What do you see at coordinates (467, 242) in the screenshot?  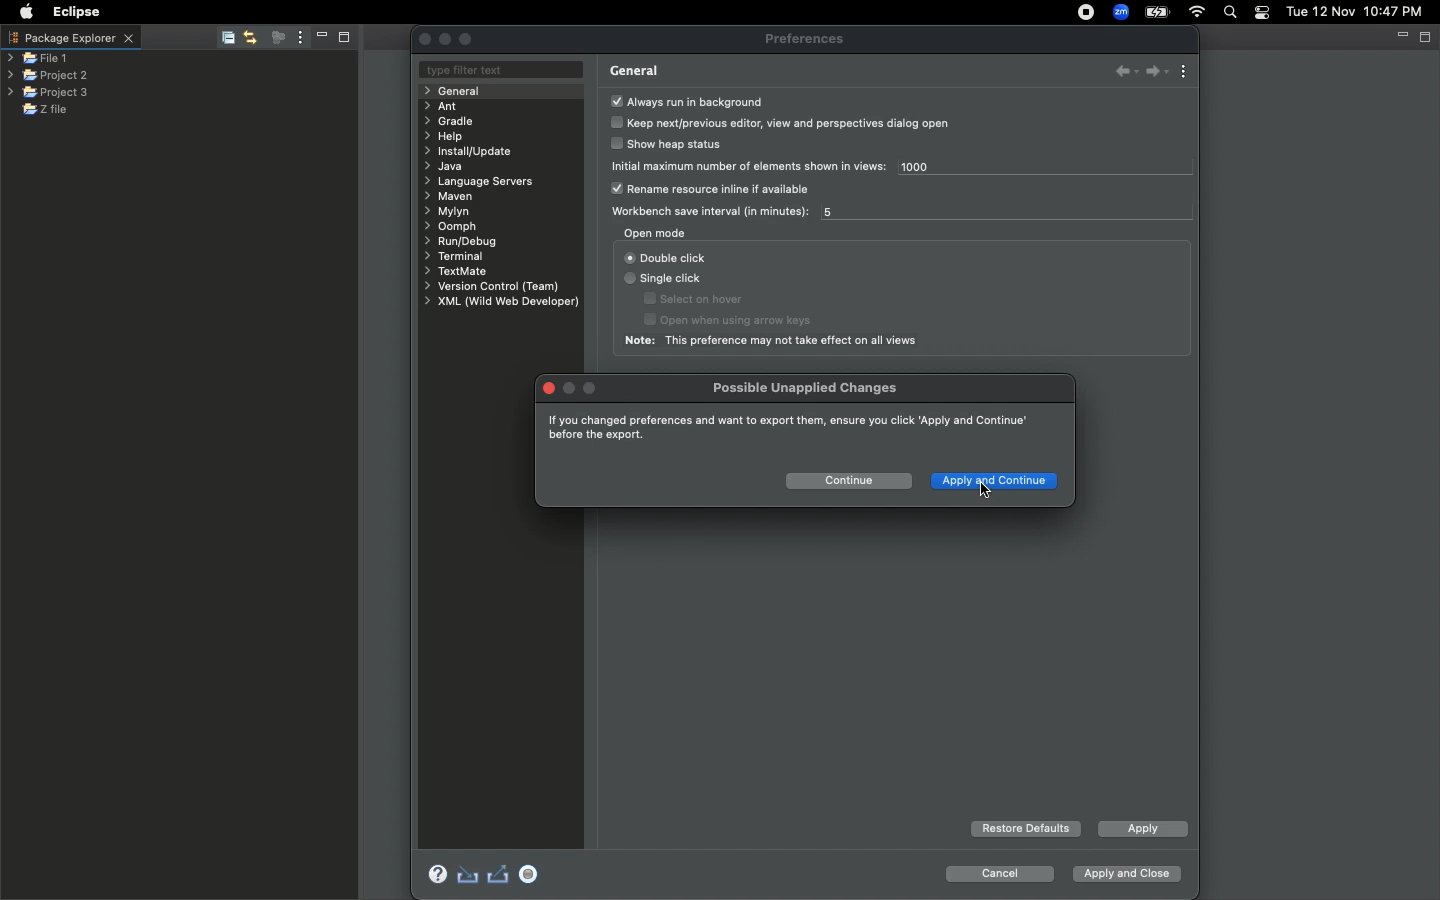 I see `Rurydebug` at bounding box center [467, 242].